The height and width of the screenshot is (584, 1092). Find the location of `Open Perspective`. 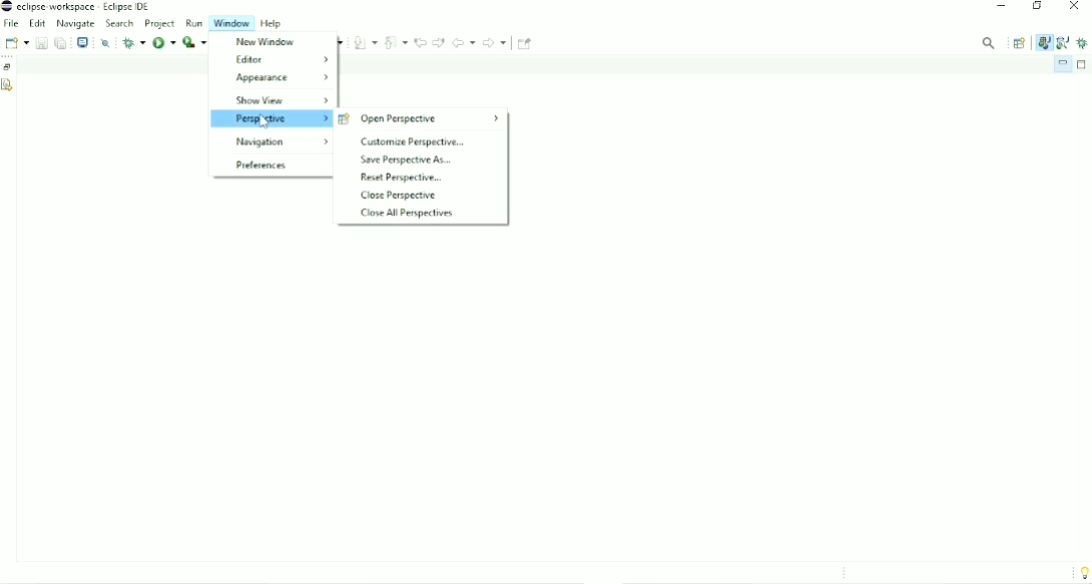

Open Perspective is located at coordinates (1020, 43).